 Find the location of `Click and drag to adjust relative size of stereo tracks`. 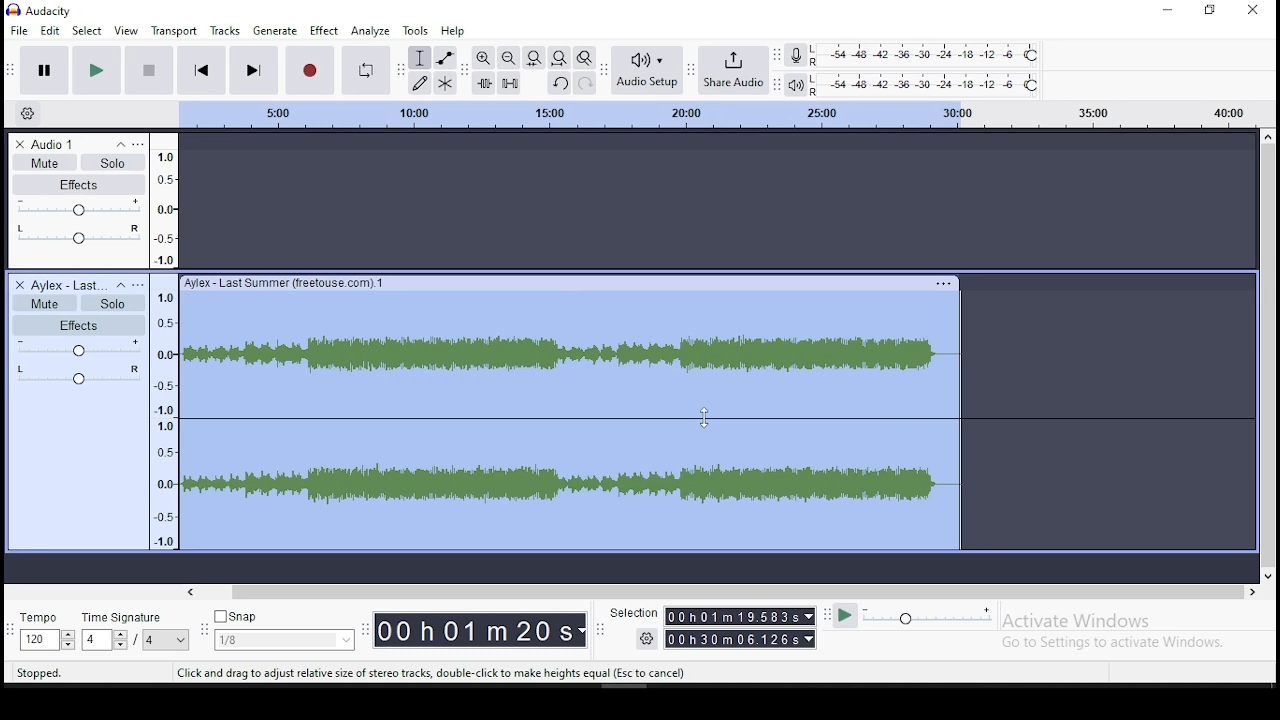

Click and drag to adjust relative size of stereo tracks is located at coordinates (441, 673).